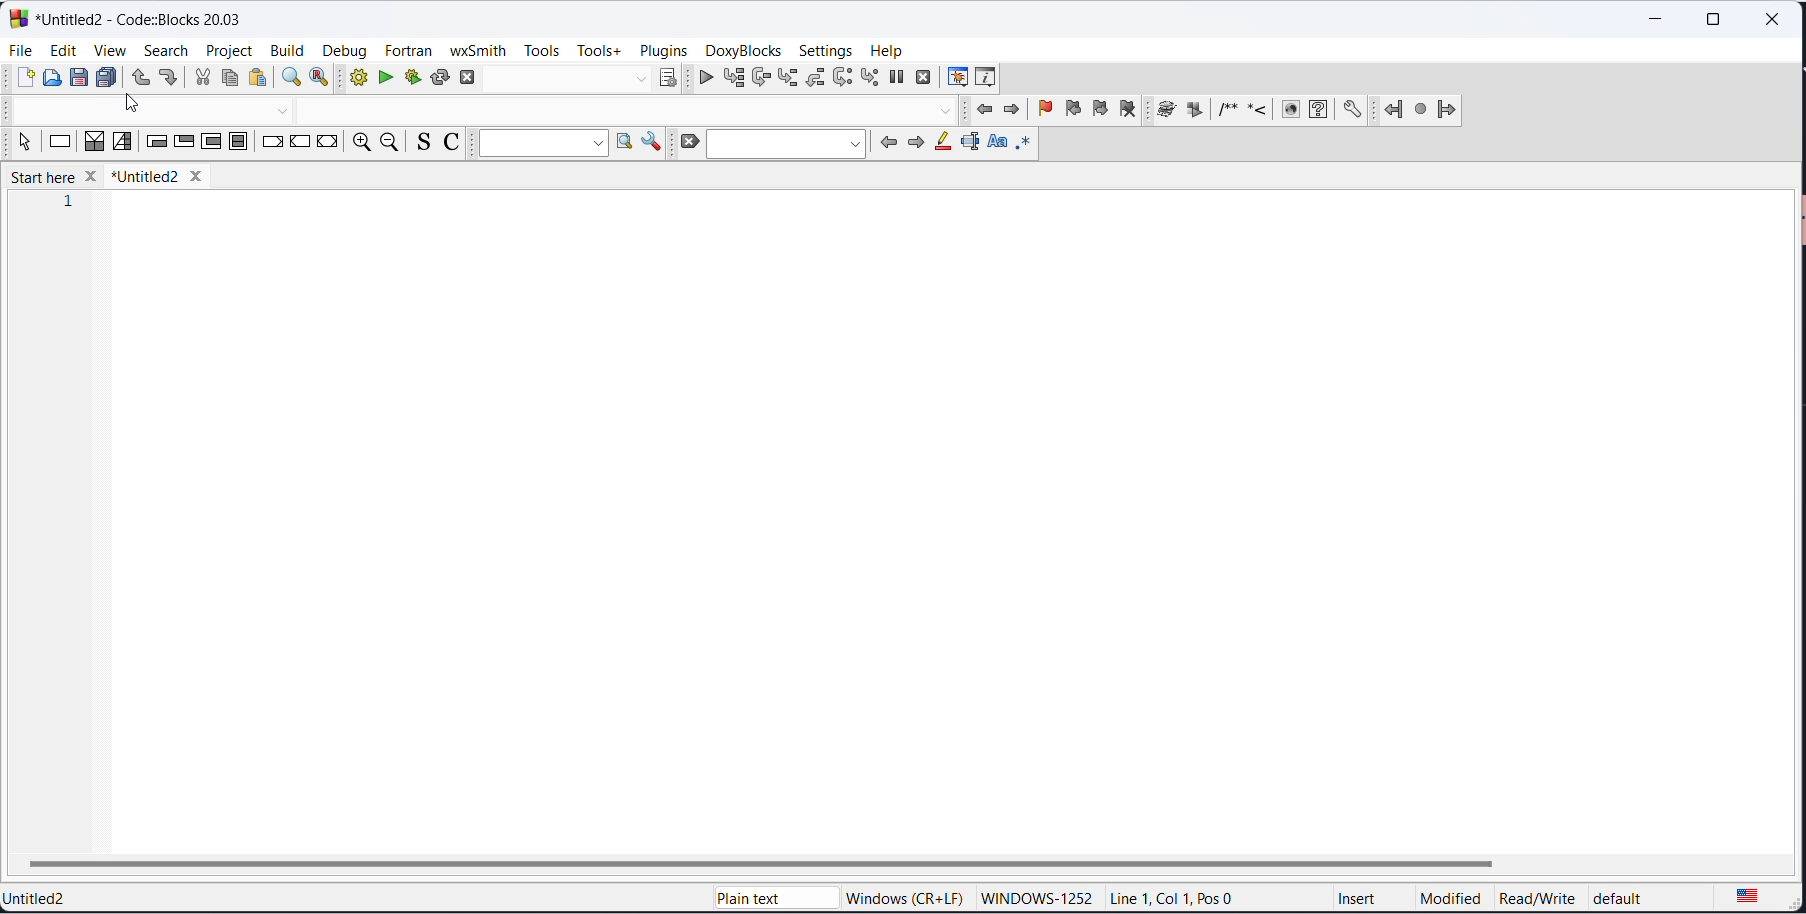  Describe the element at coordinates (230, 50) in the screenshot. I see `Project` at that location.